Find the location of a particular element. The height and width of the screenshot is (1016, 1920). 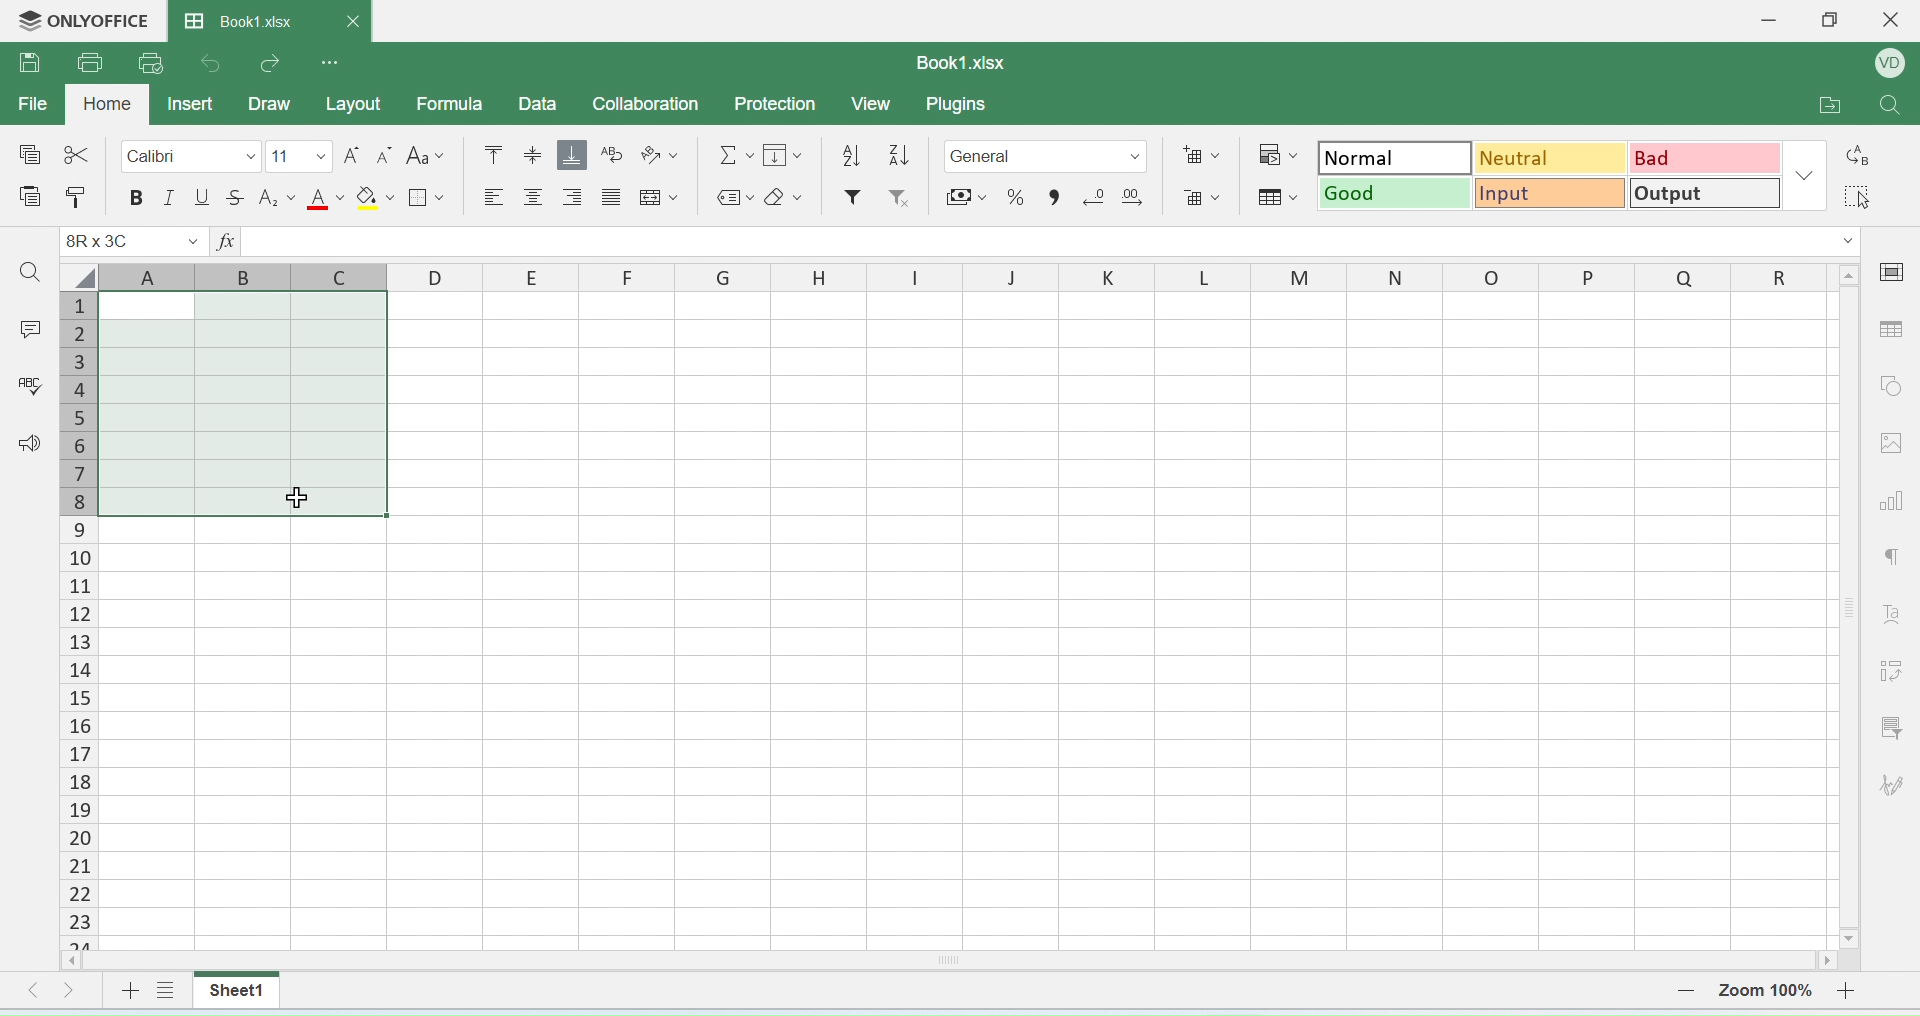

undo is located at coordinates (218, 61).